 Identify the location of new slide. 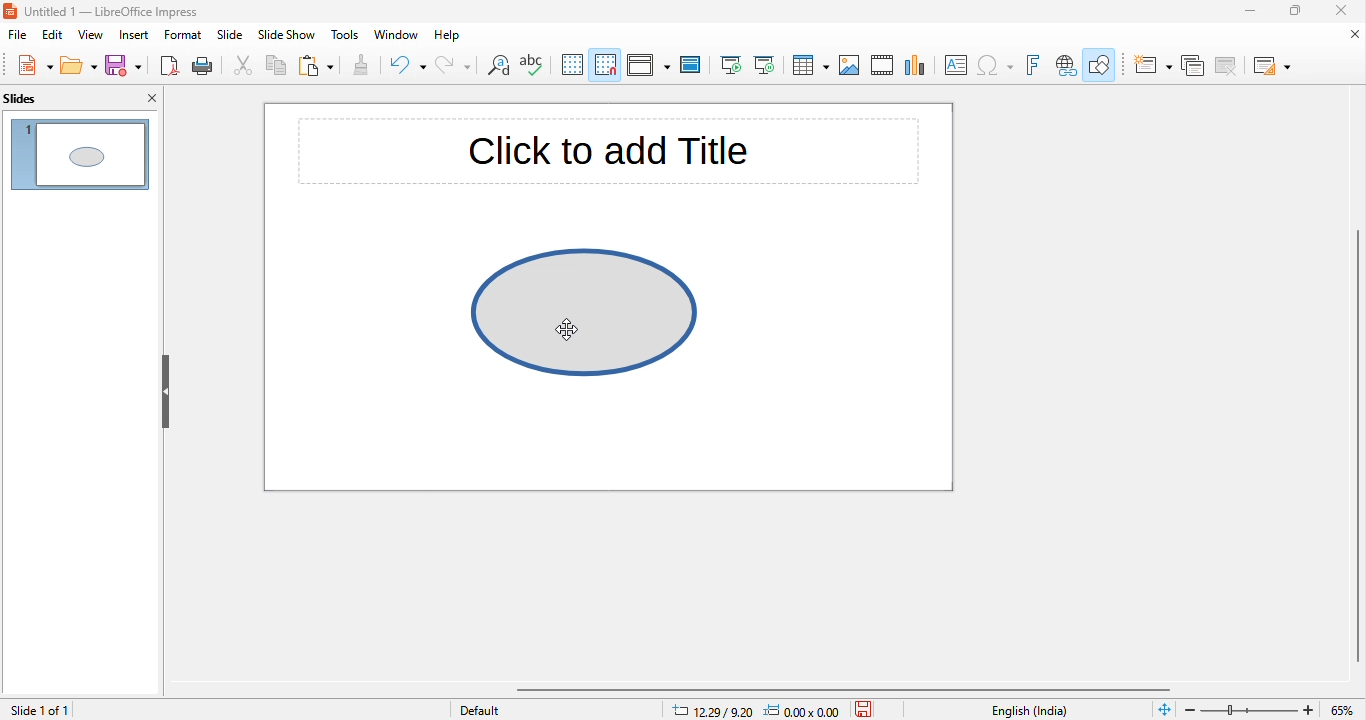
(1150, 65).